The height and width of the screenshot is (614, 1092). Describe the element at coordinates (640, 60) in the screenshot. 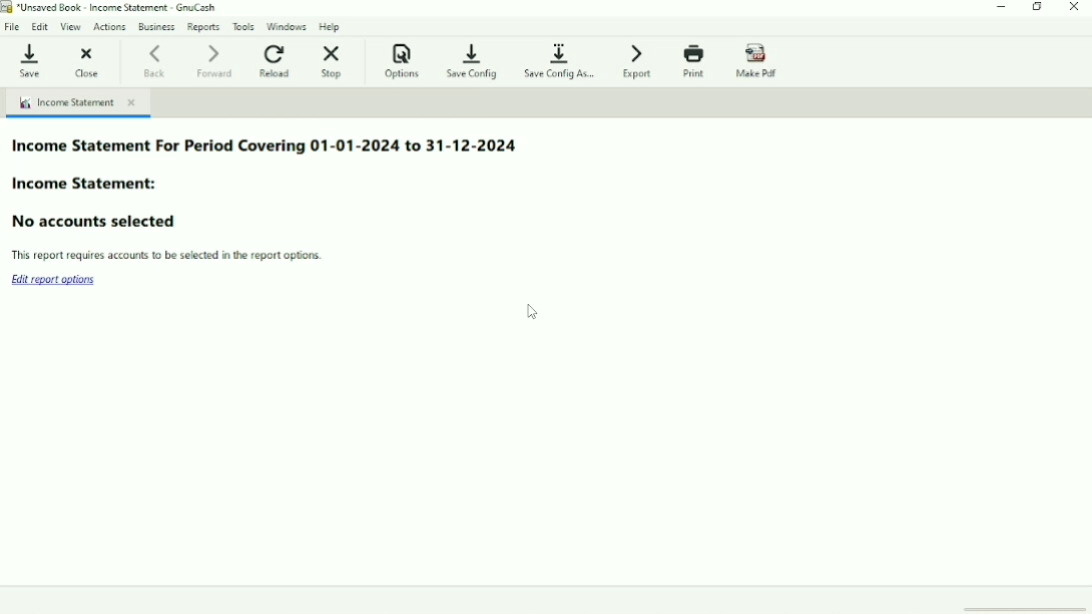

I see `Export` at that location.